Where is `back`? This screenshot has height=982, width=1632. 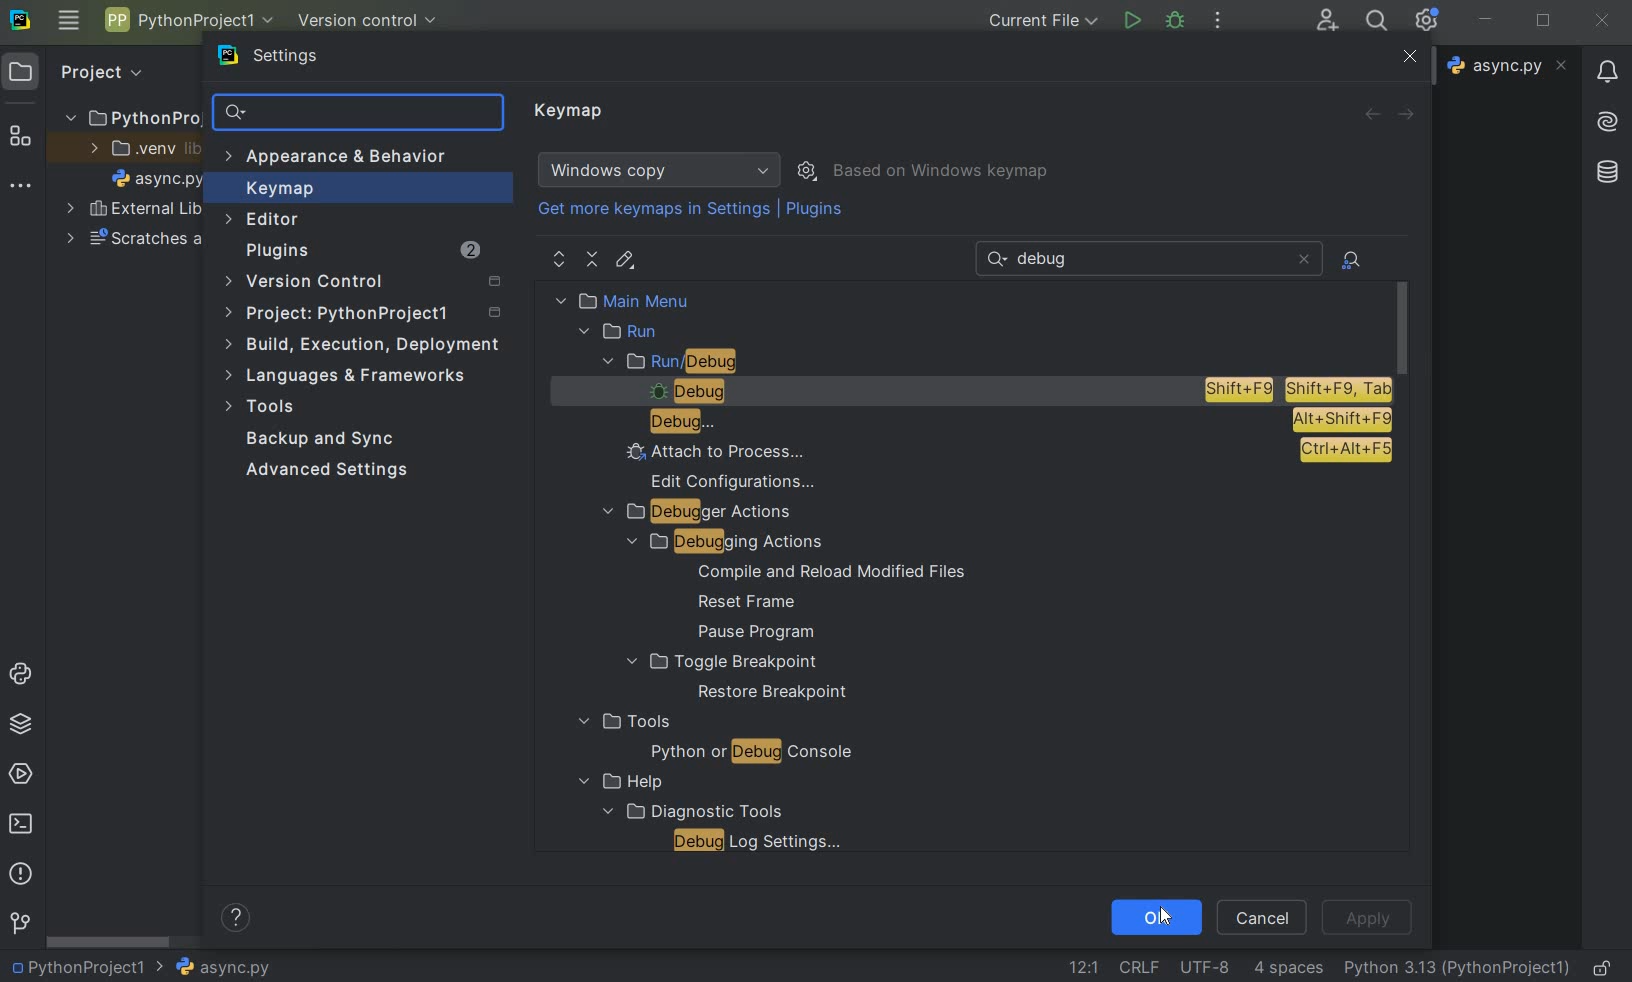 back is located at coordinates (1371, 114).